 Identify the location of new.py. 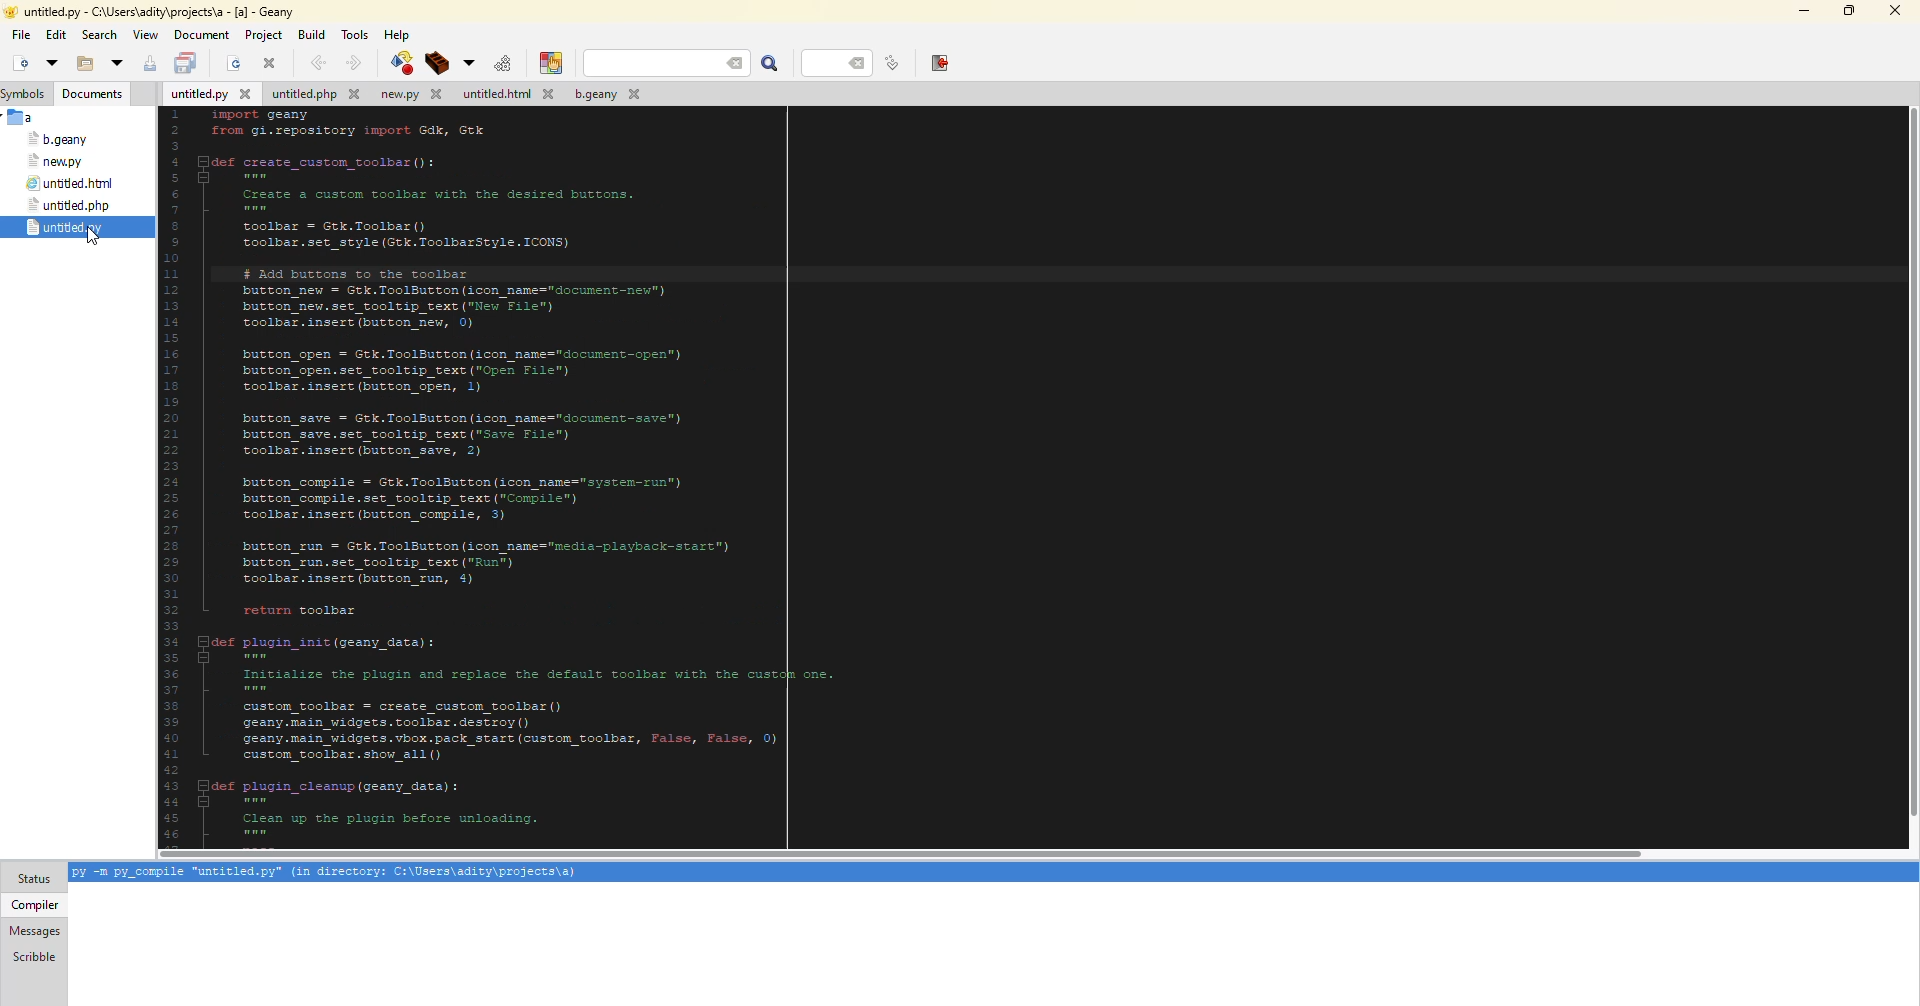
(57, 162).